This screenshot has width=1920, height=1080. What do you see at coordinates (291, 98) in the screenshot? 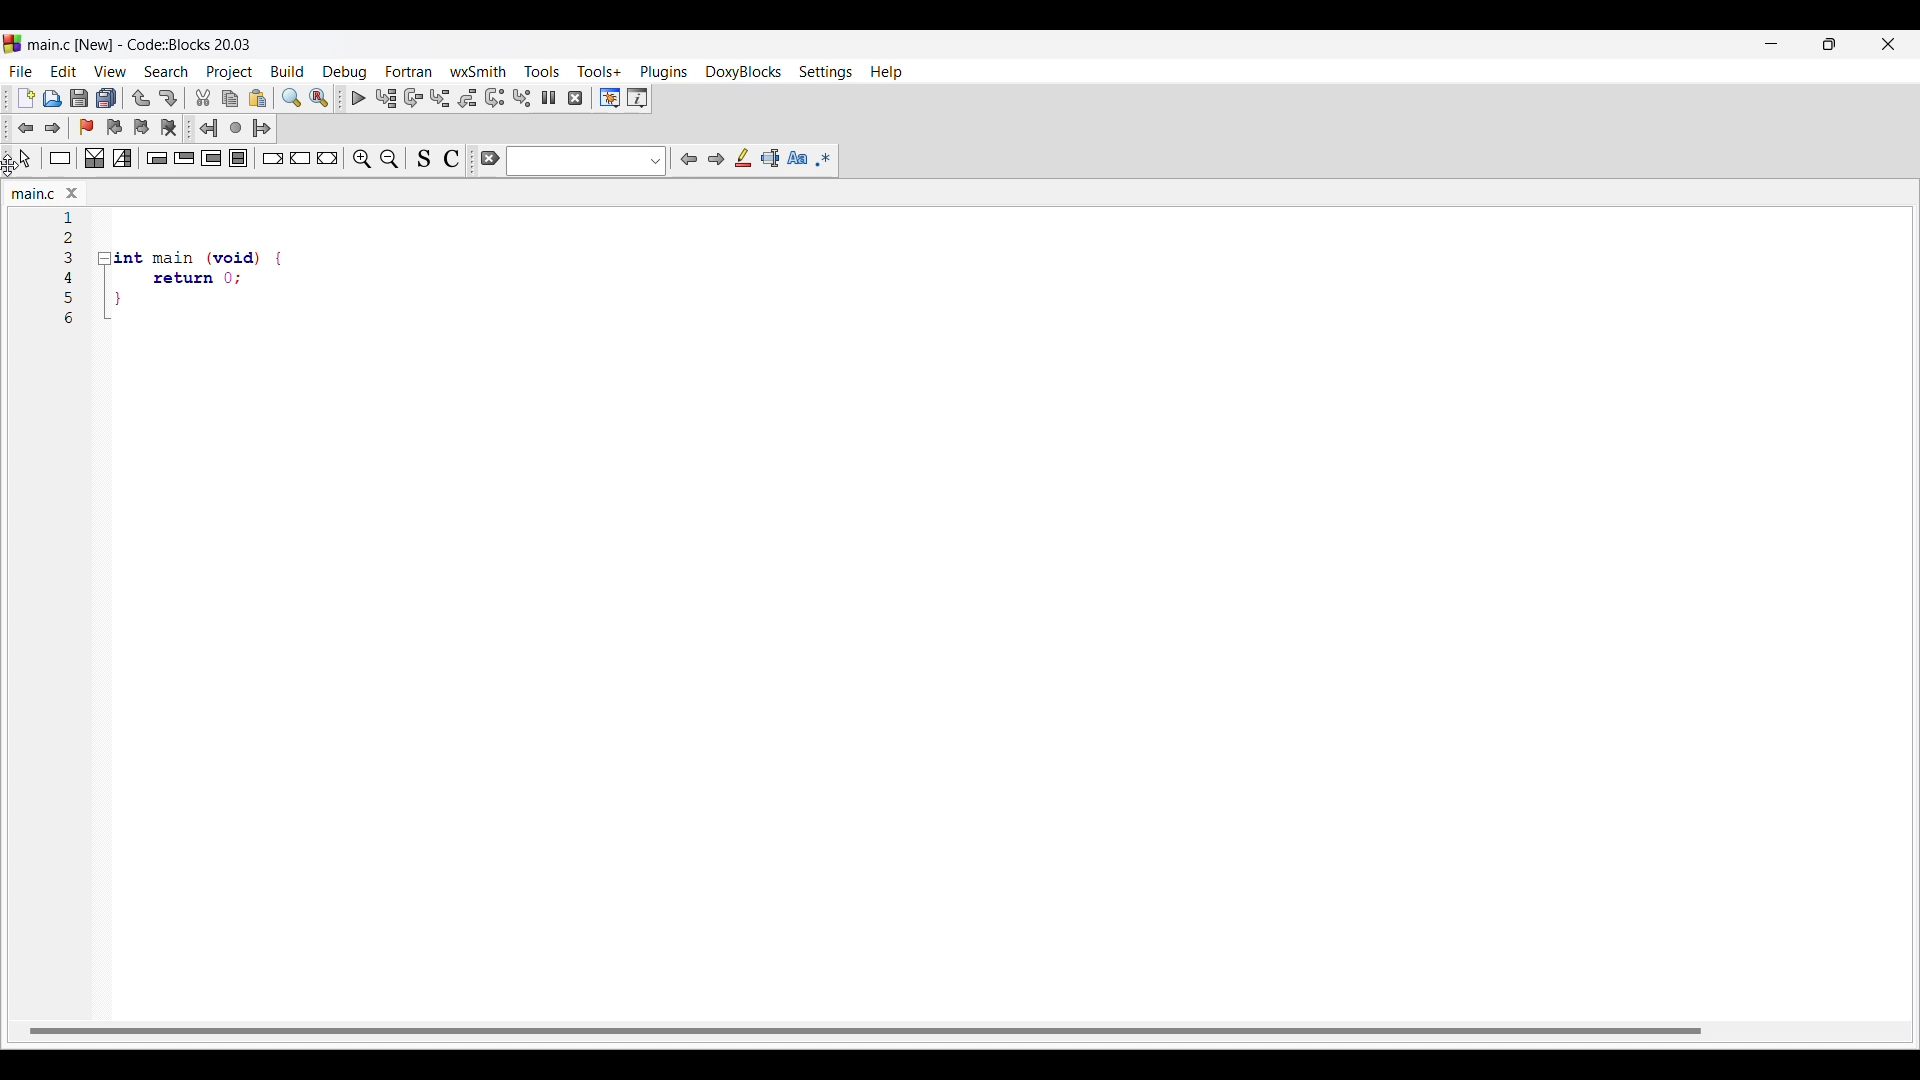
I see `Find` at bounding box center [291, 98].